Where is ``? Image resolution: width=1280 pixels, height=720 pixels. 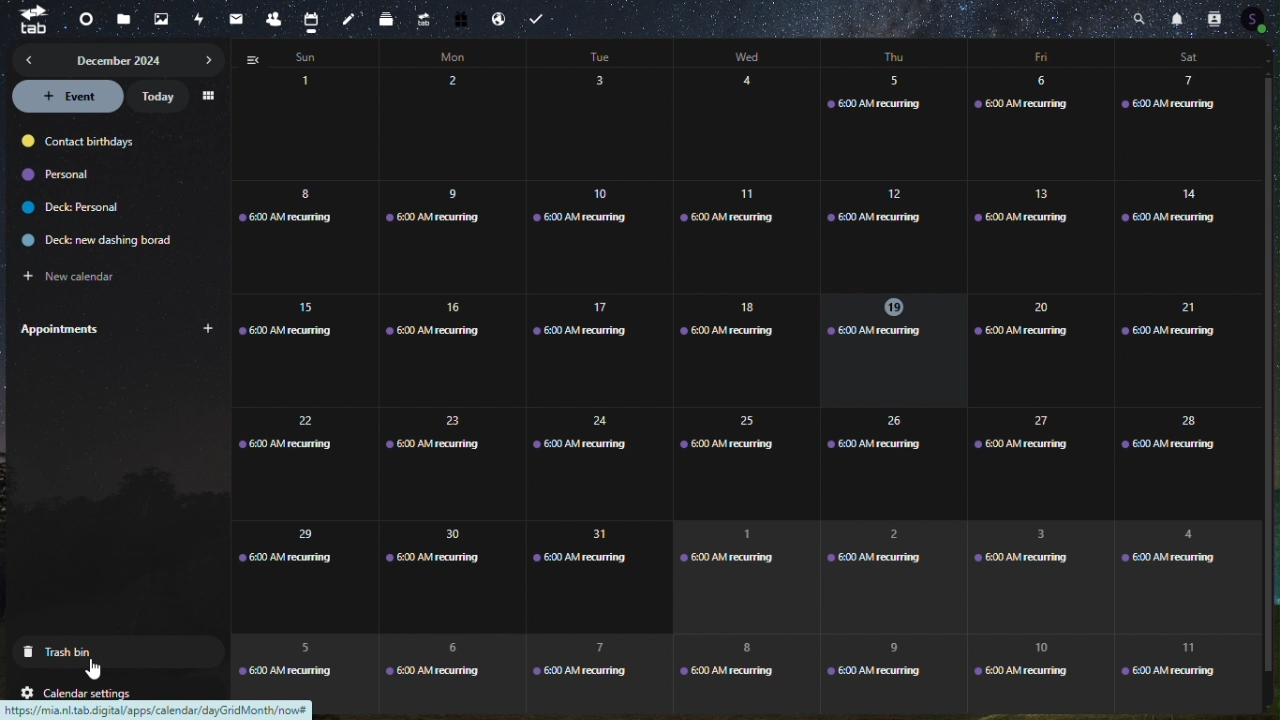  is located at coordinates (732, 459).